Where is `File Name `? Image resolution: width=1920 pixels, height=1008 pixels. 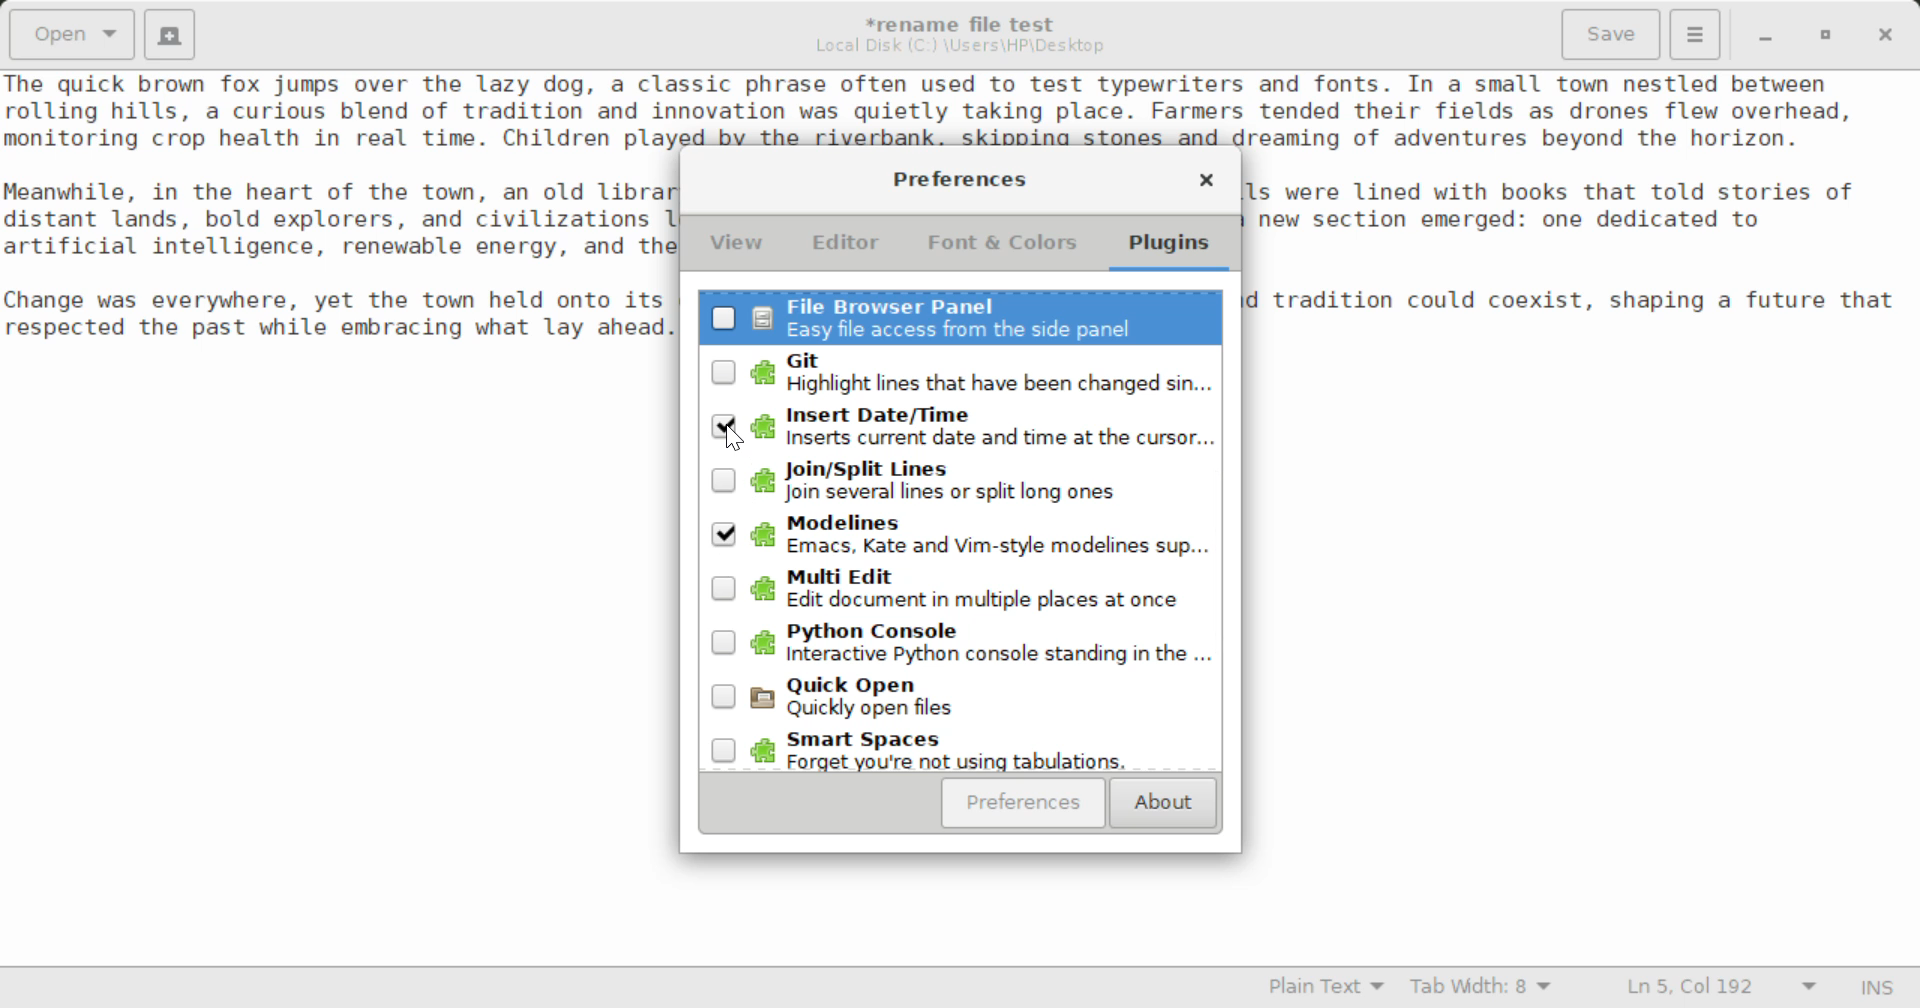 File Name  is located at coordinates (966, 21).